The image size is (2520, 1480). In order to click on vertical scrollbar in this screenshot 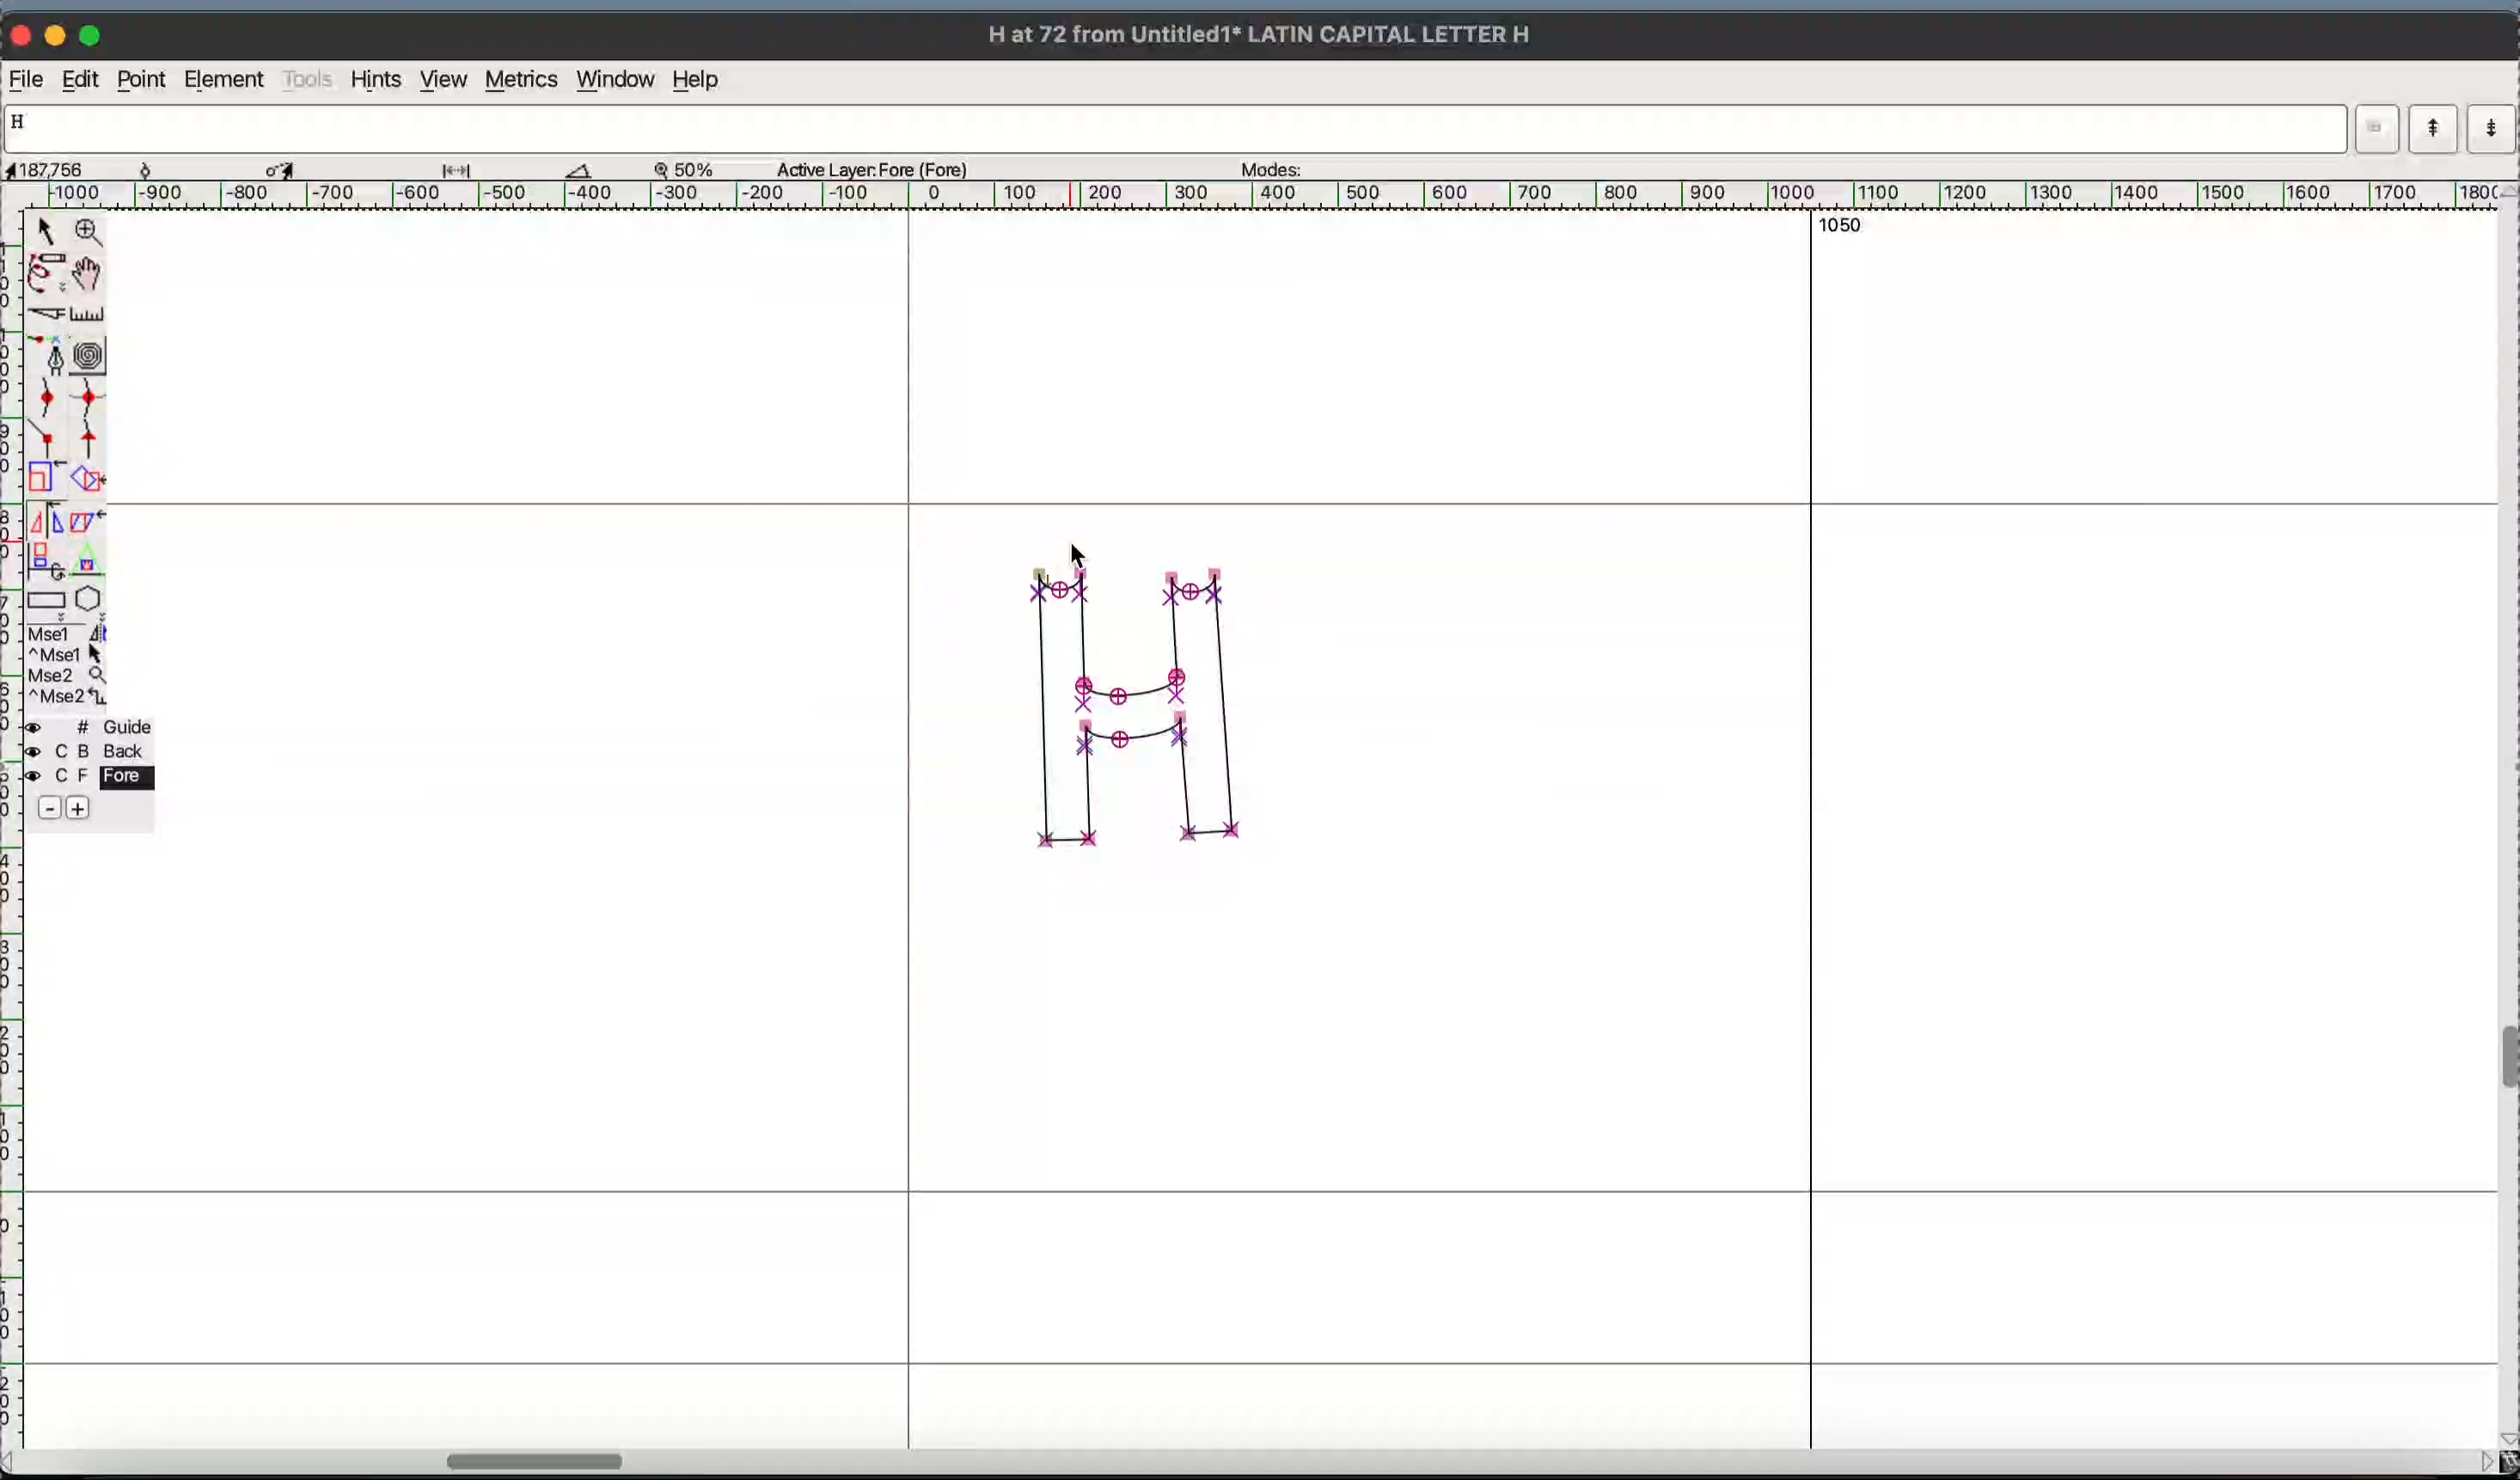, I will do `click(2505, 830)`.